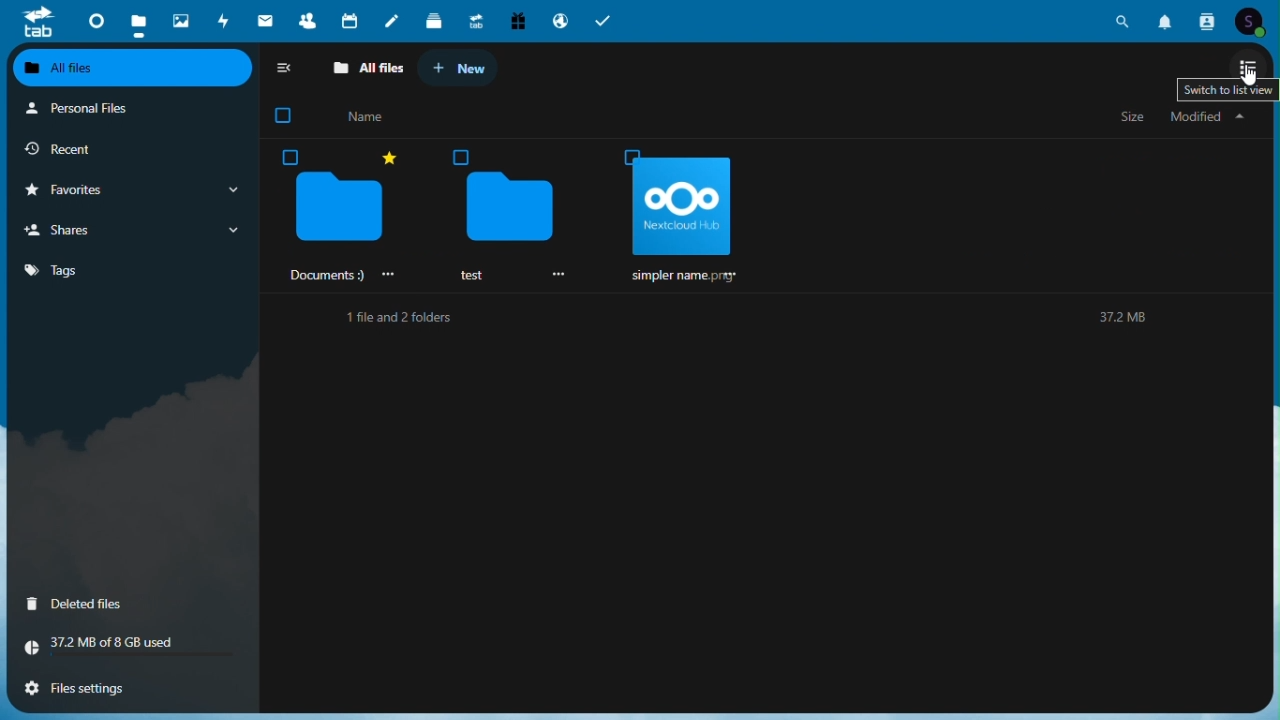 The image size is (1280, 720). Describe the element at coordinates (1210, 21) in the screenshot. I see `contacts` at that location.